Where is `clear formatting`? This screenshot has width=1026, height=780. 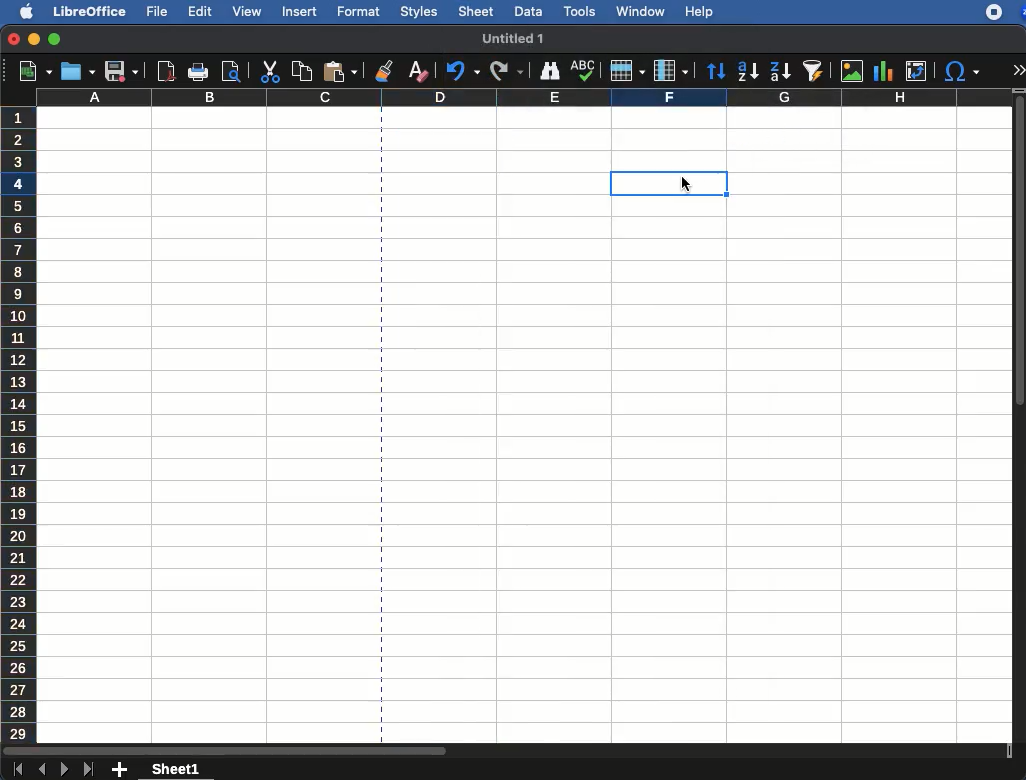 clear formatting is located at coordinates (417, 73).